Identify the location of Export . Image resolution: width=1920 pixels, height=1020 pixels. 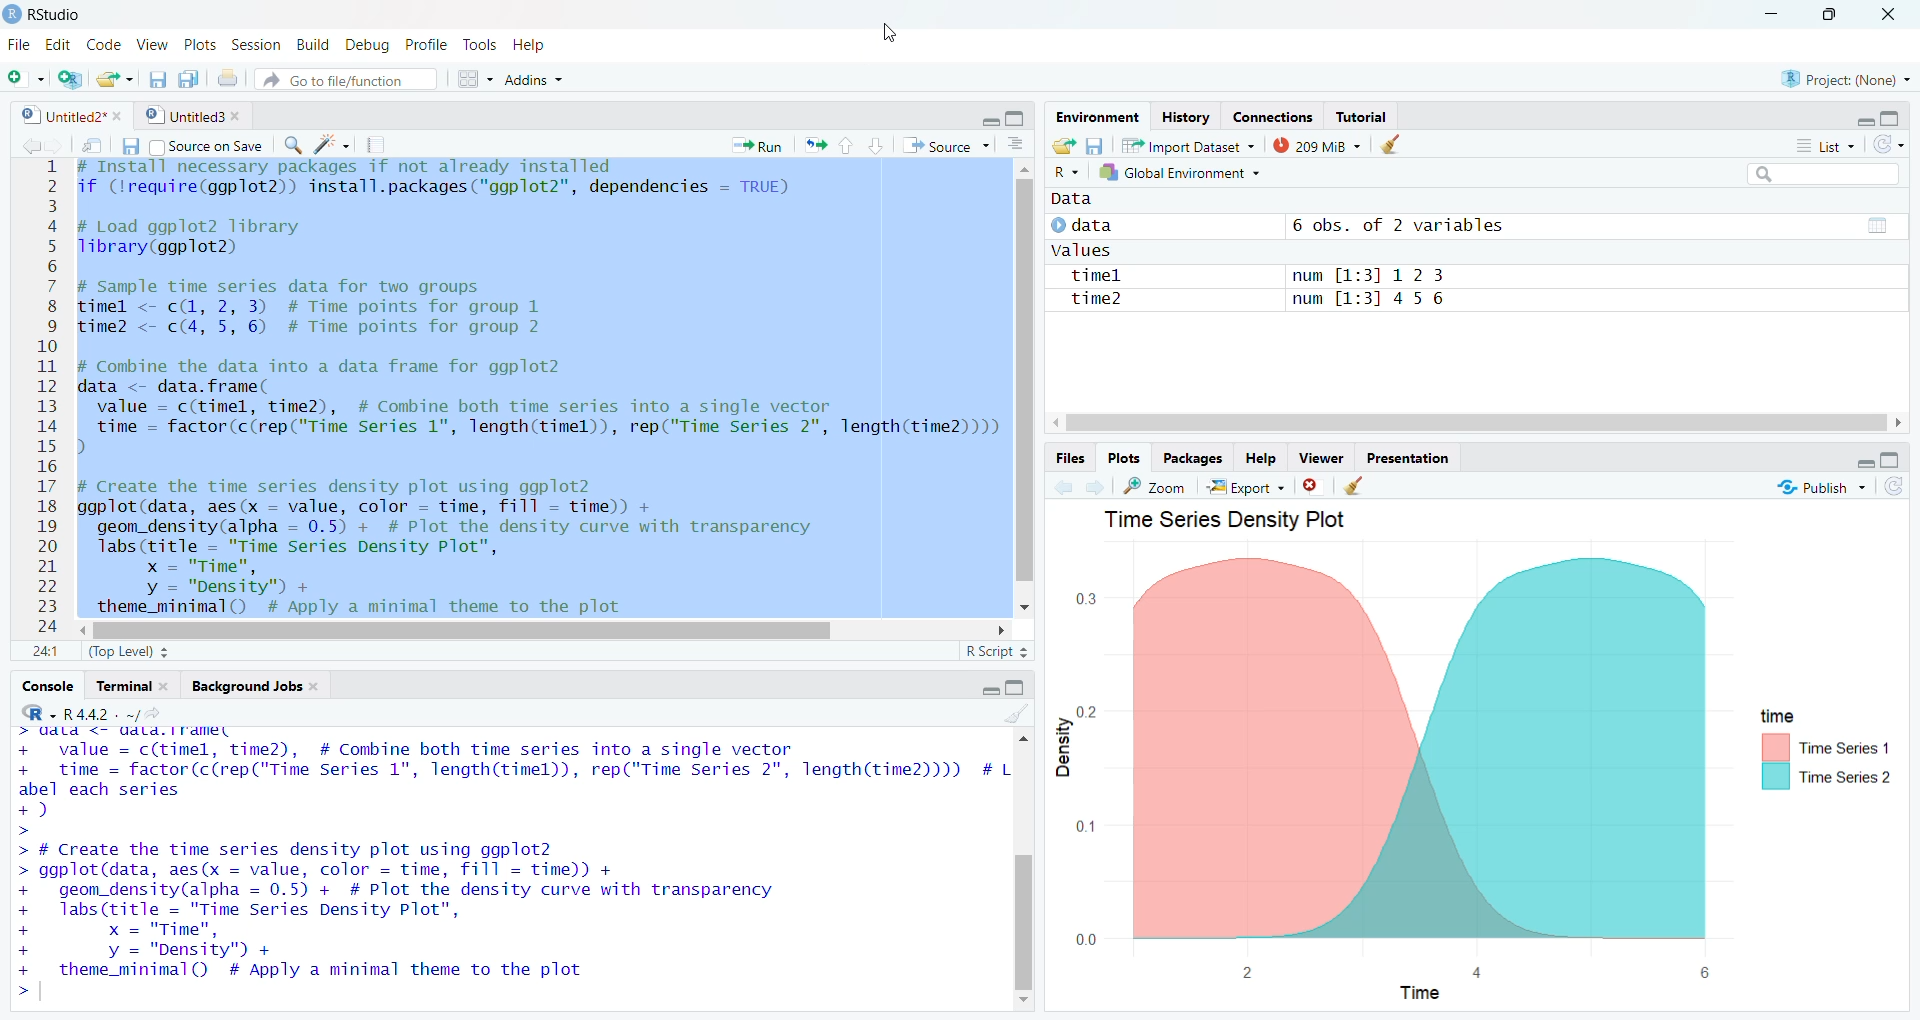
(1246, 486).